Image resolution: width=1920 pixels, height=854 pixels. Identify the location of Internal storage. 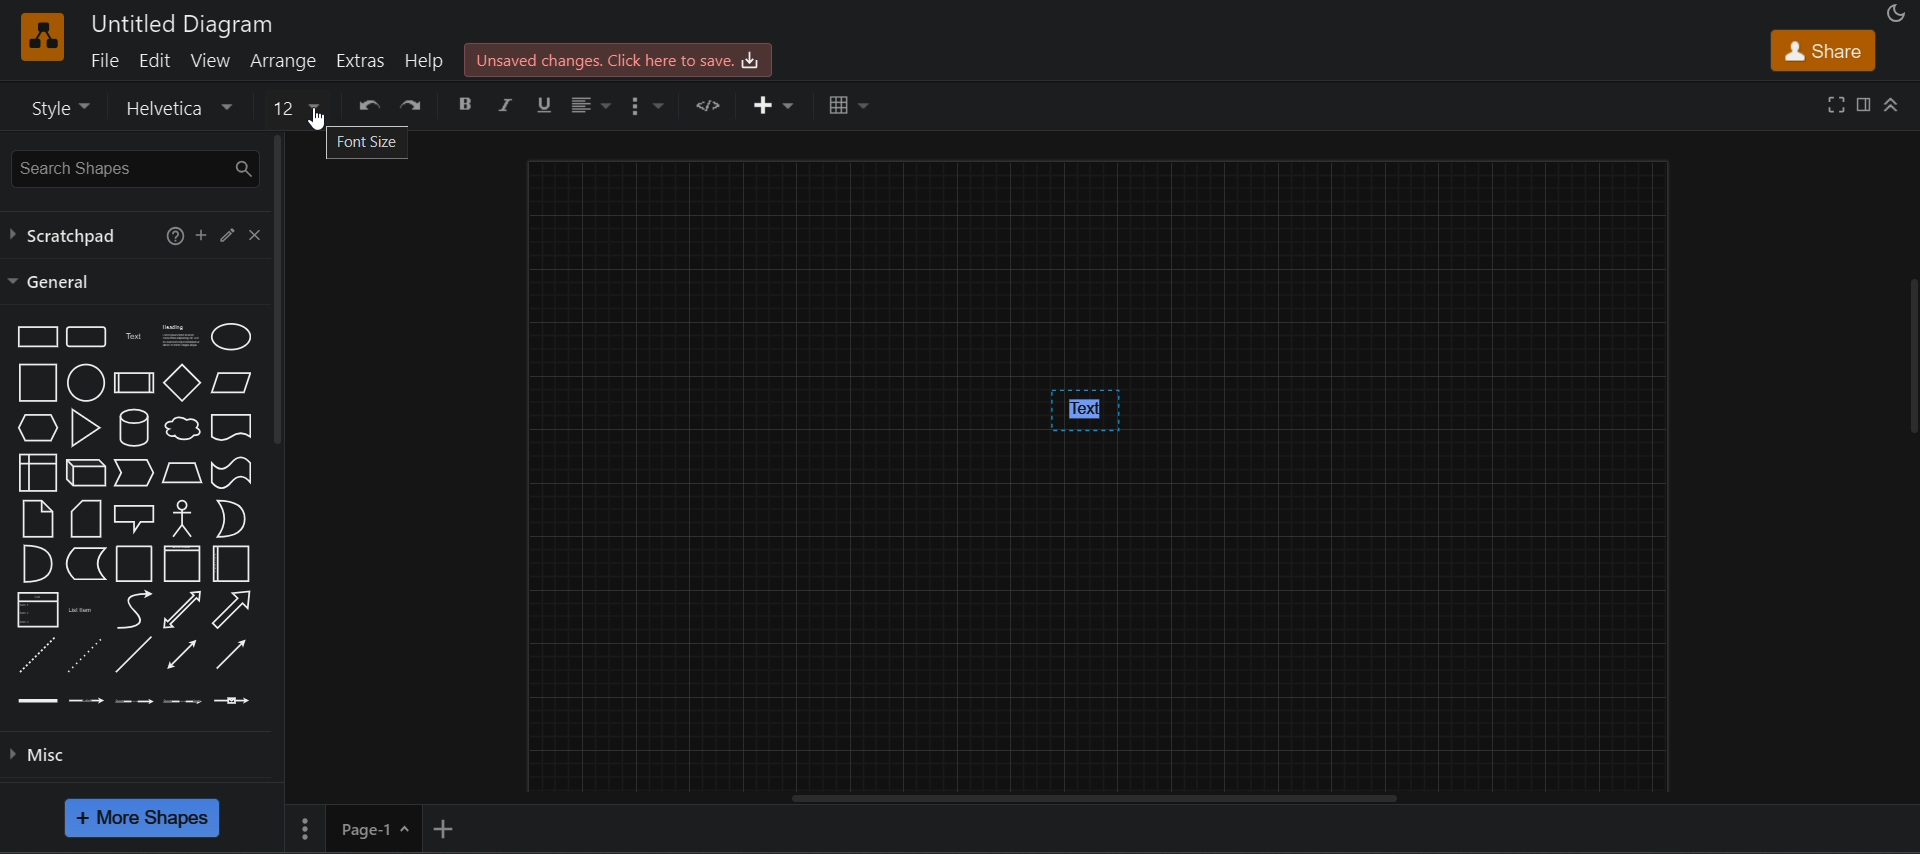
(39, 472).